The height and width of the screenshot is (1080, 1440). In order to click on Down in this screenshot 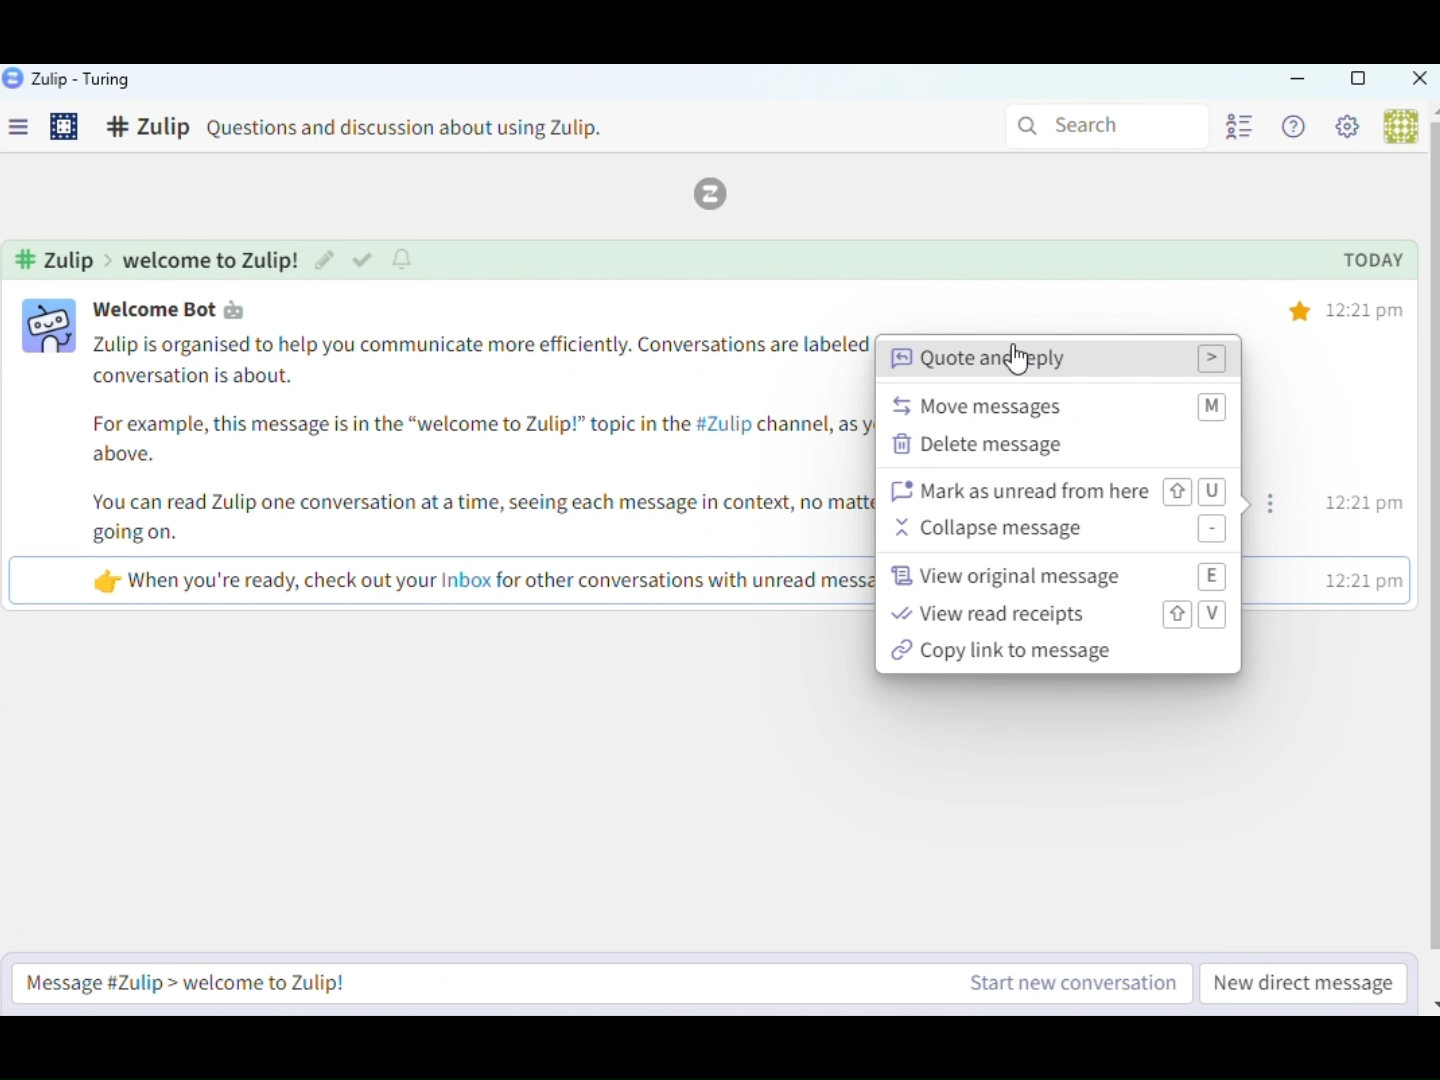, I will do `click(1431, 997)`.